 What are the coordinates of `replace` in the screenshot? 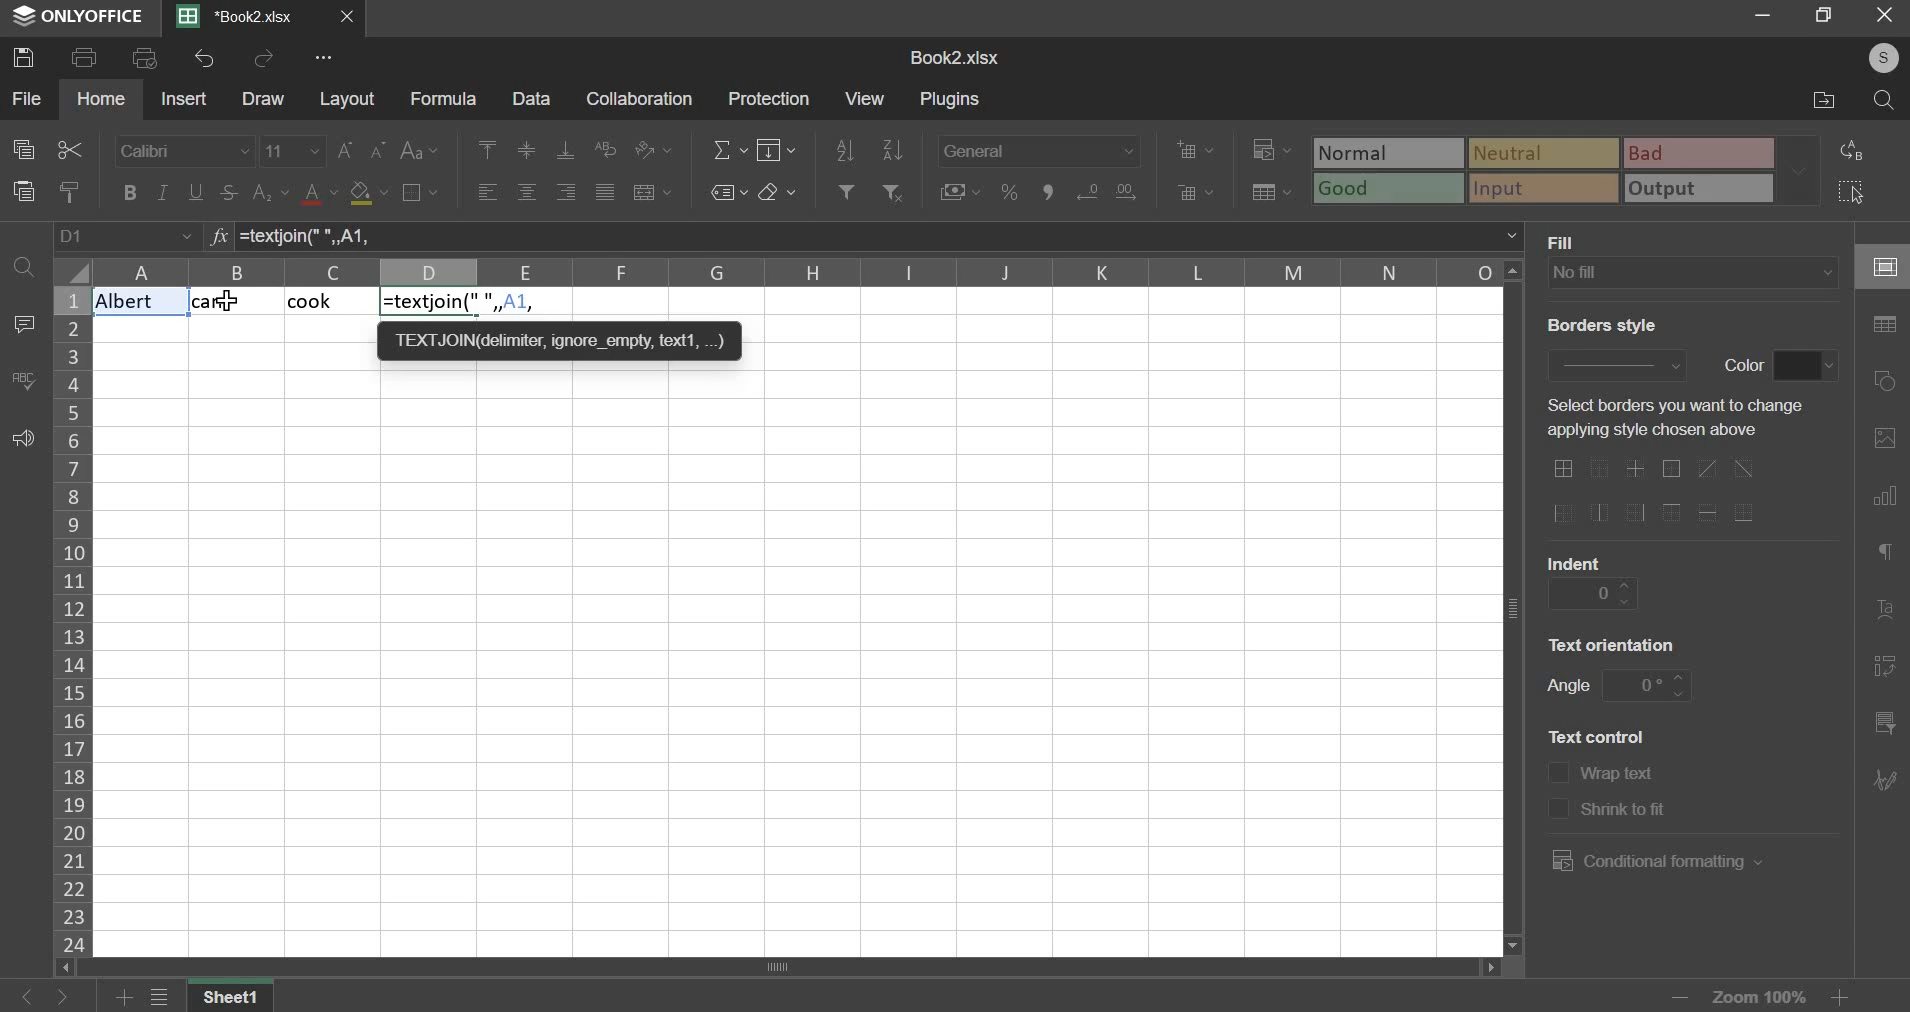 It's located at (1858, 150).